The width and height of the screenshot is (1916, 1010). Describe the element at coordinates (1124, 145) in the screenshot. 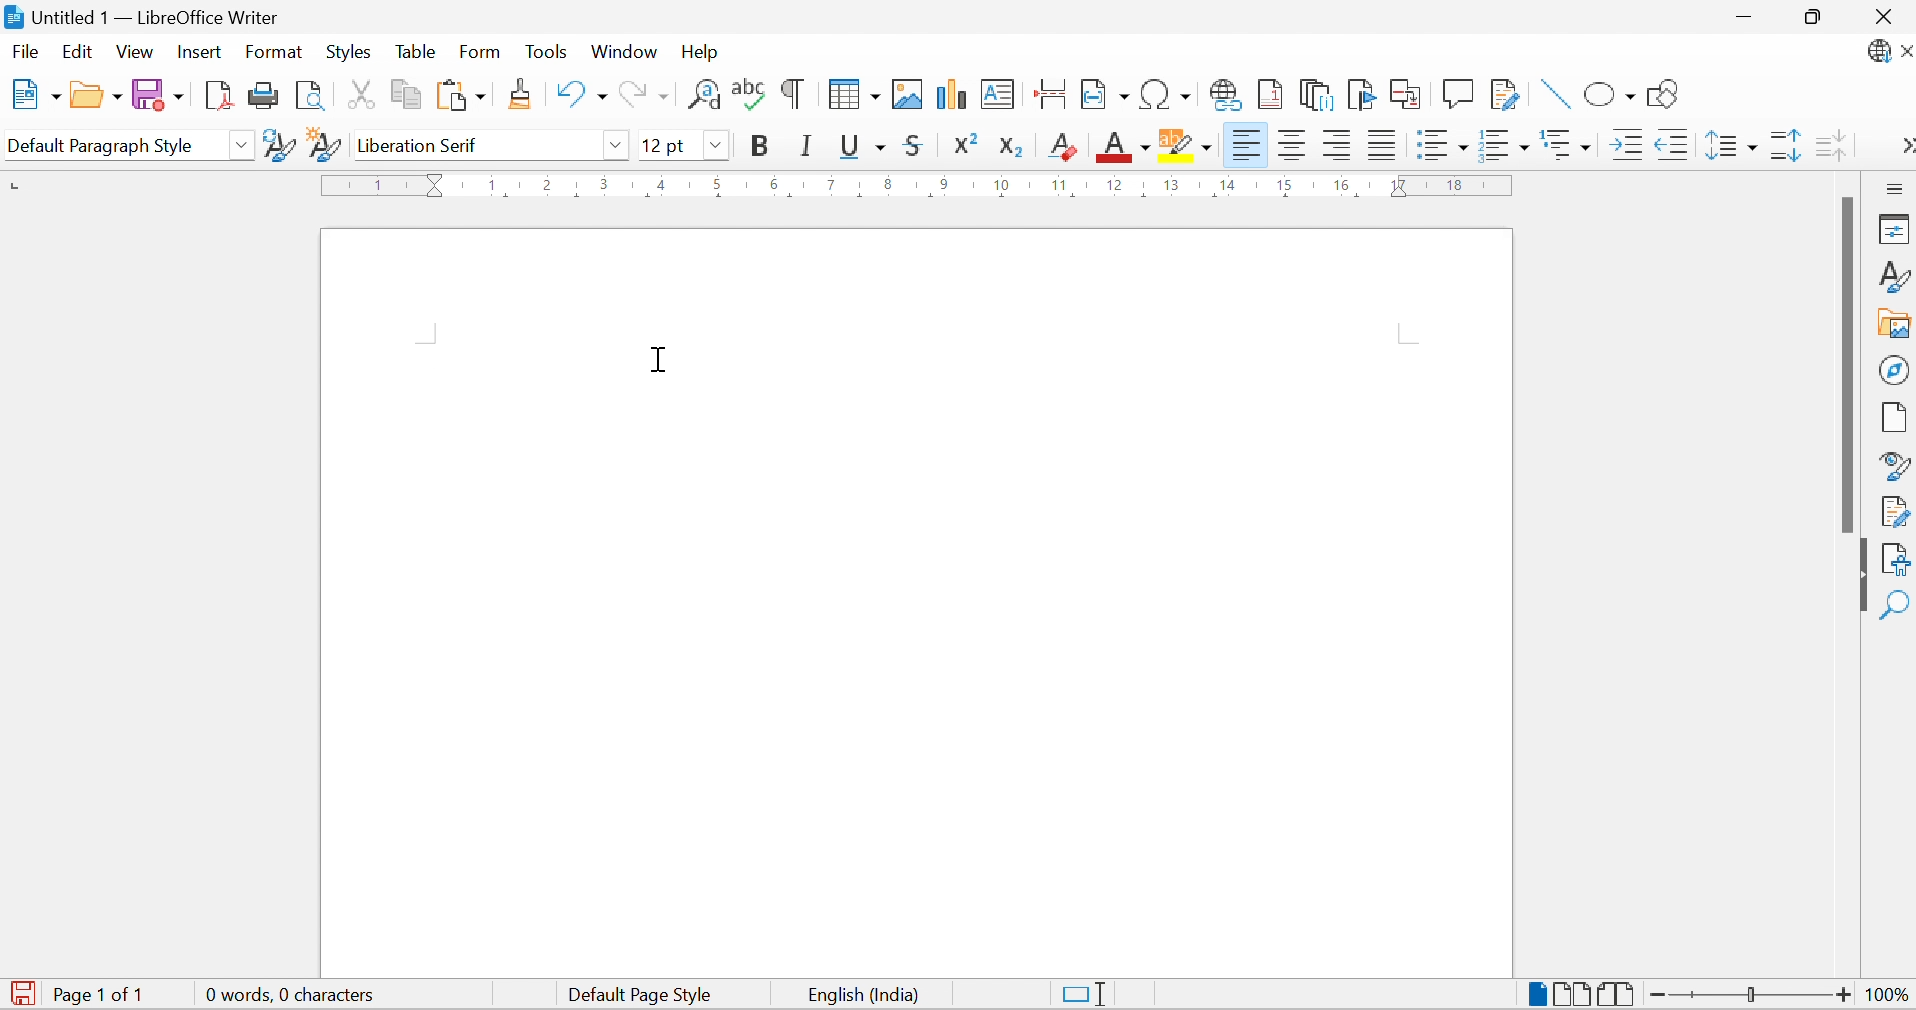

I see `Font Color` at that location.